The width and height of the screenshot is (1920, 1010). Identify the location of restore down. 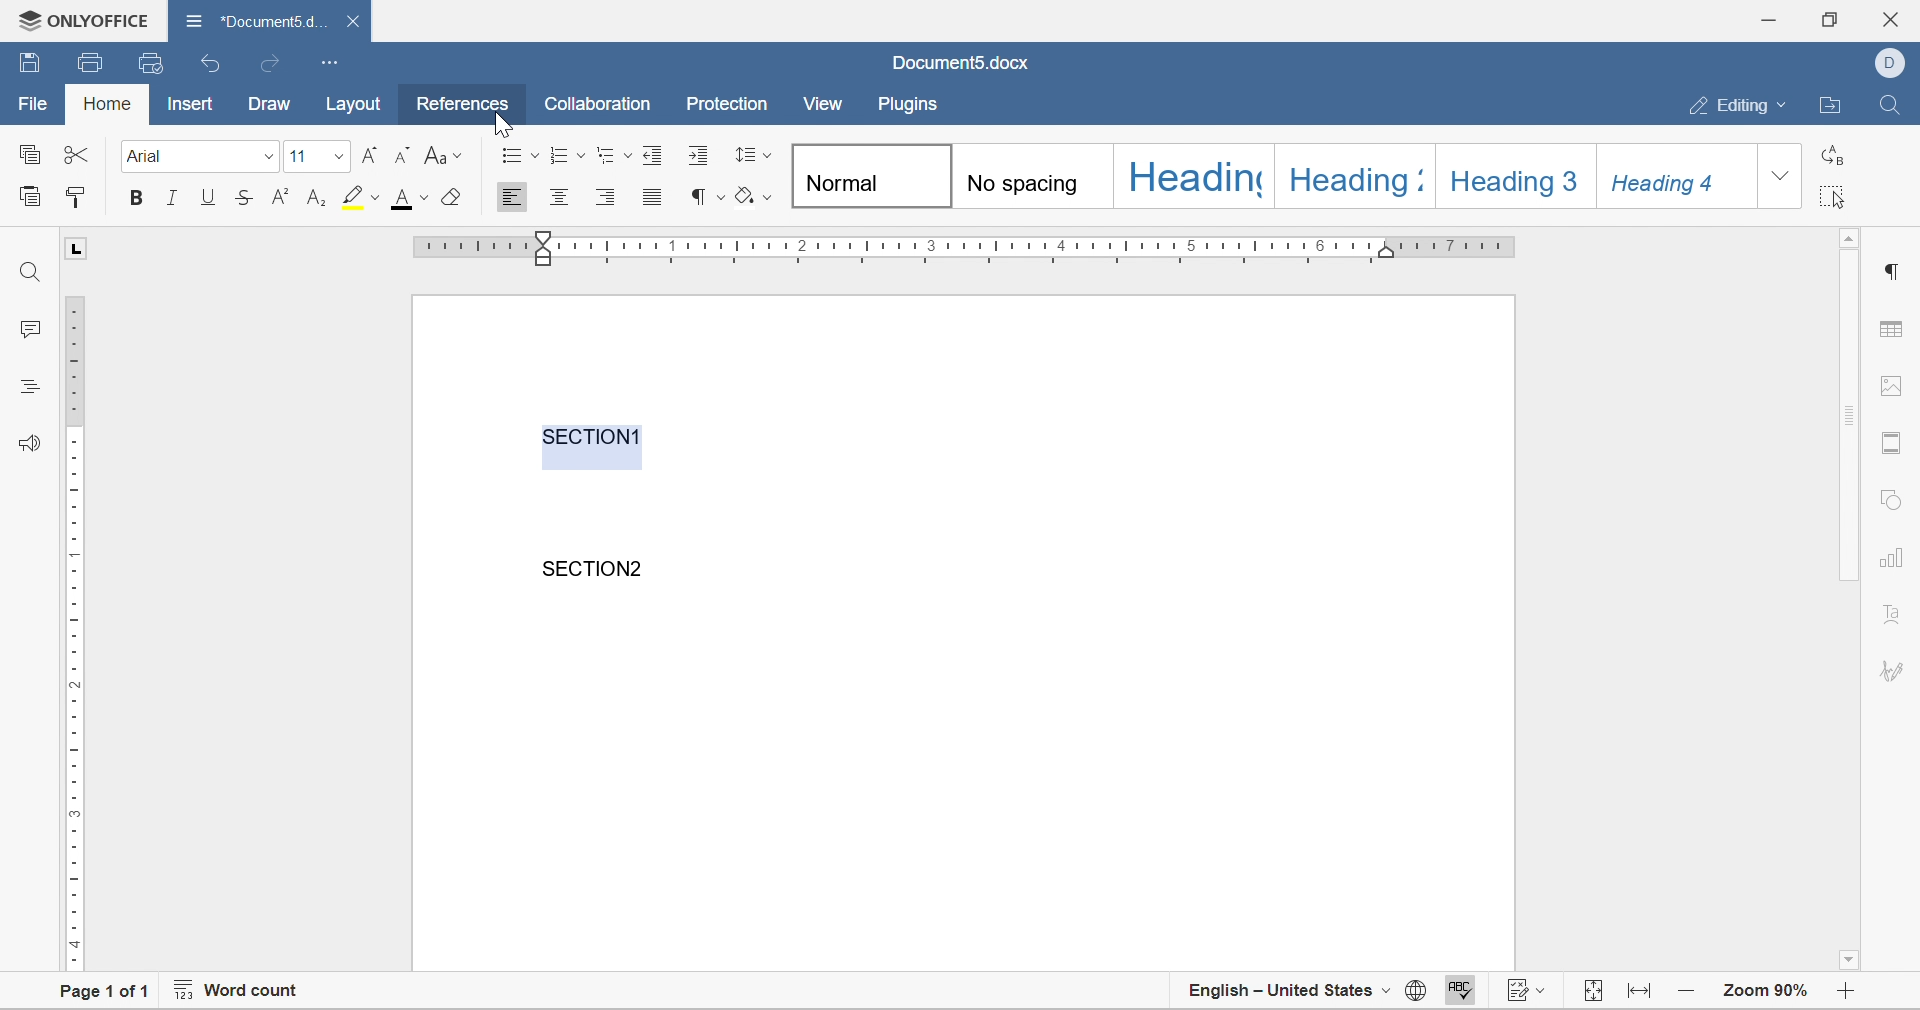
(1827, 18).